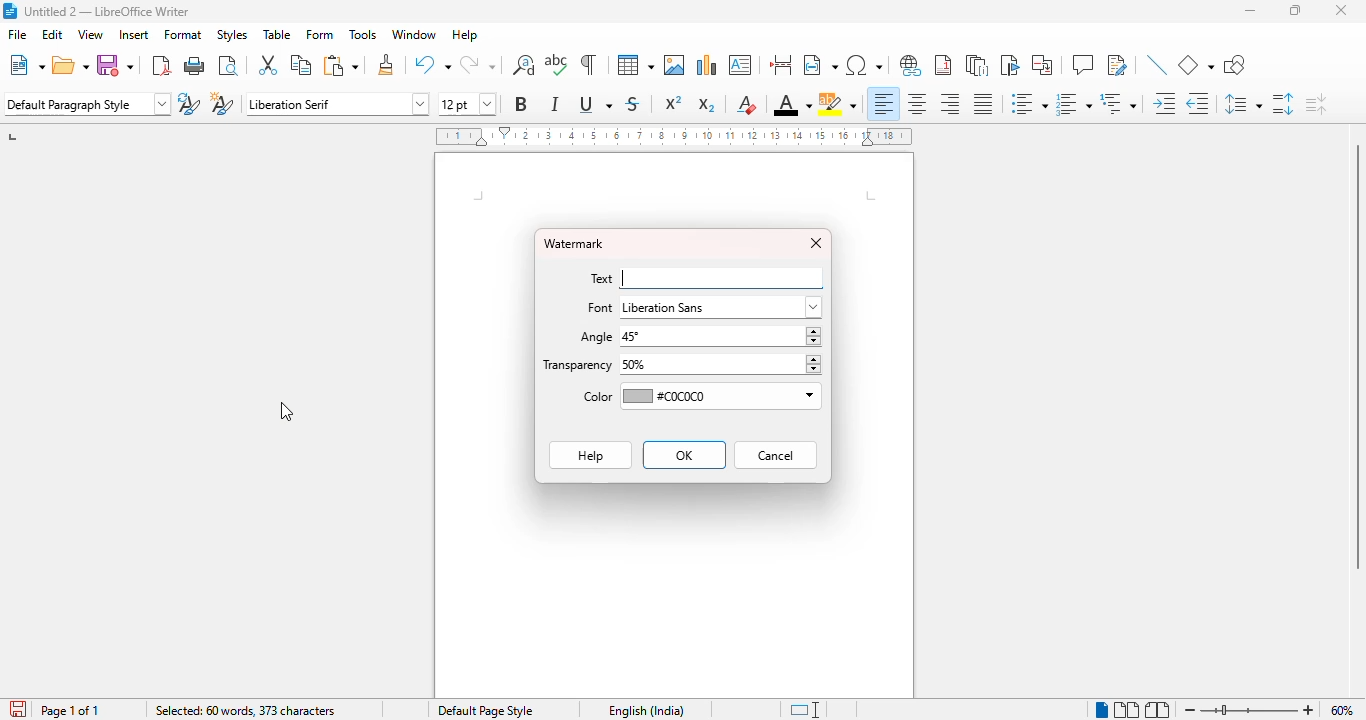 Image resolution: width=1366 pixels, height=720 pixels. What do you see at coordinates (720, 337) in the screenshot?
I see ` 45°` at bounding box center [720, 337].